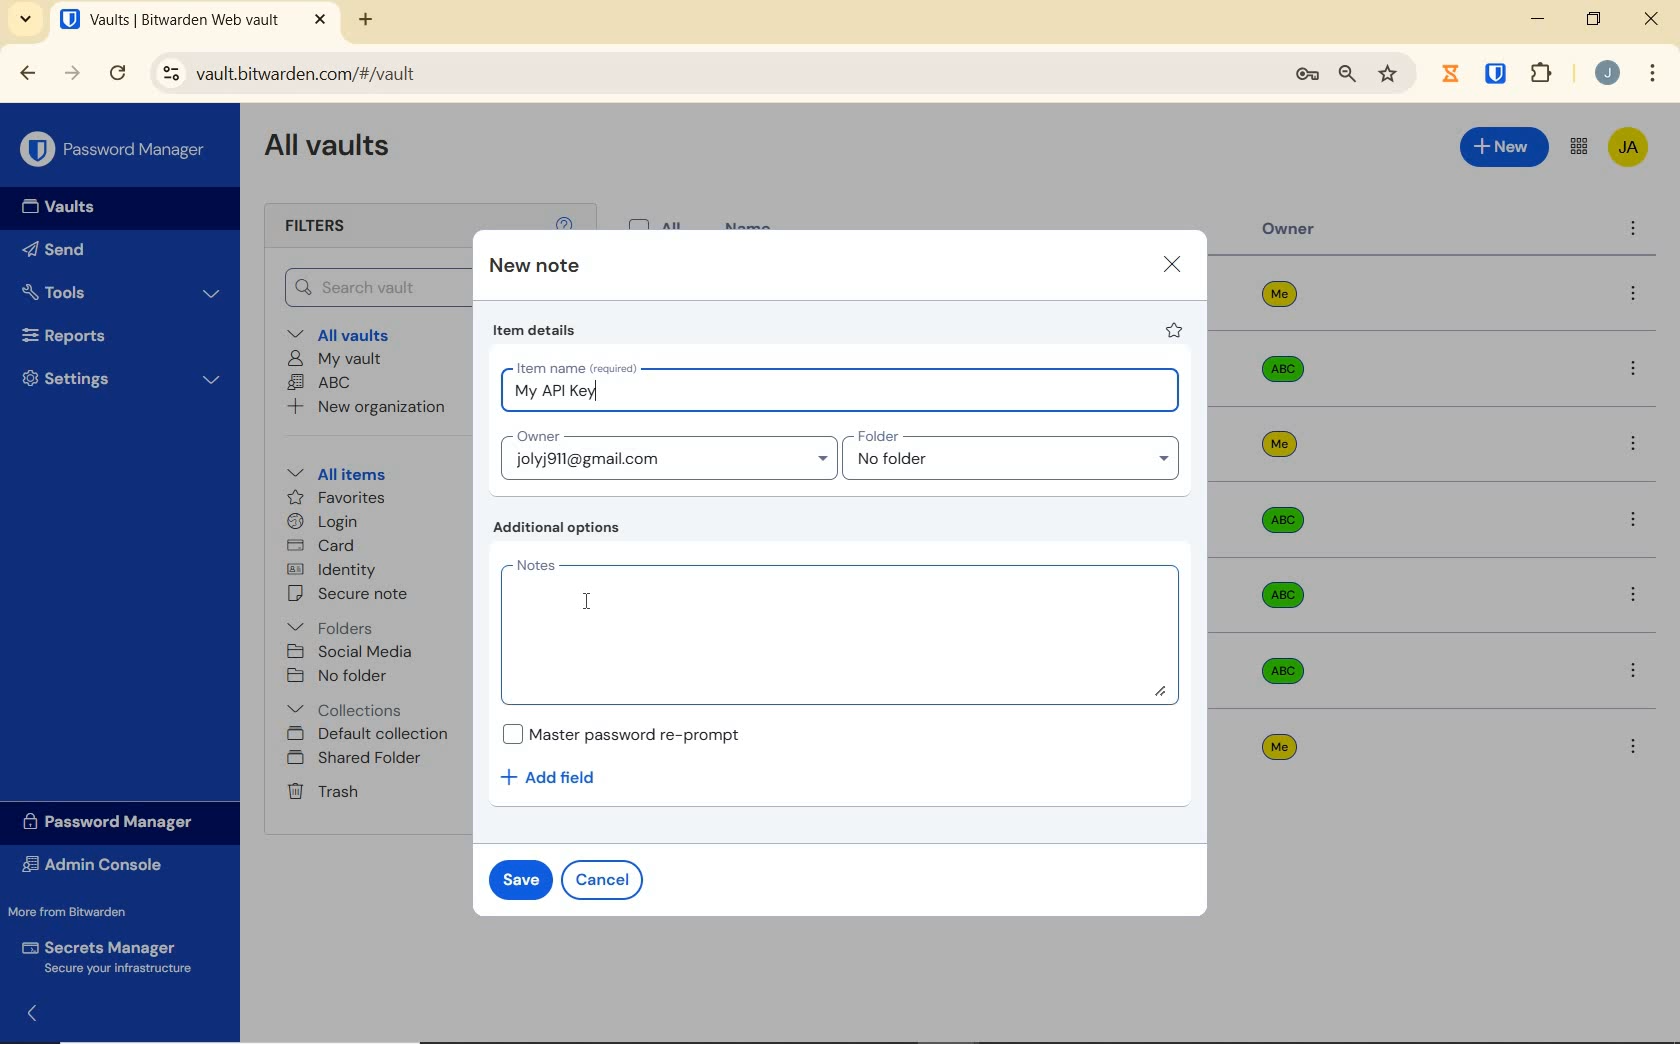 Image resolution: width=1680 pixels, height=1044 pixels. Describe the element at coordinates (1540, 20) in the screenshot. I see `MINIMIZE` at that location.